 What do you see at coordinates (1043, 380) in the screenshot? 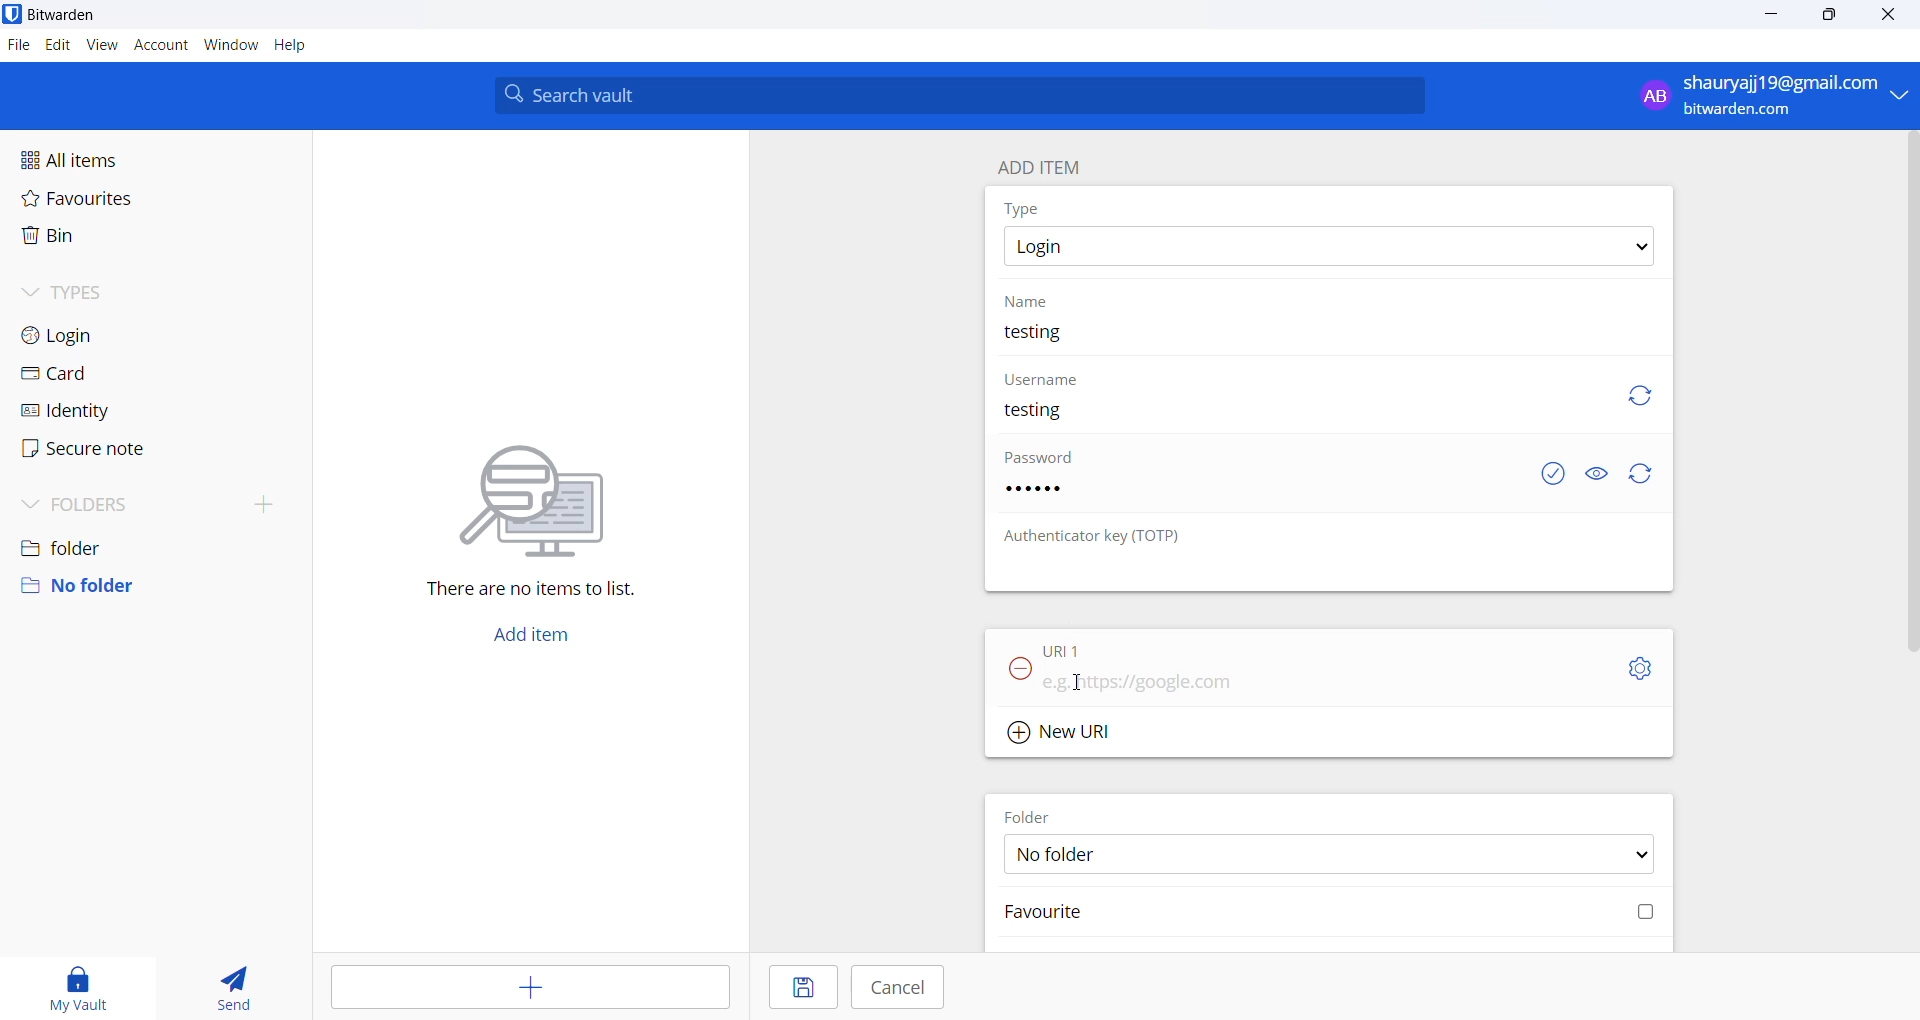
I see `username heading` at bounding box center [1043, 380].